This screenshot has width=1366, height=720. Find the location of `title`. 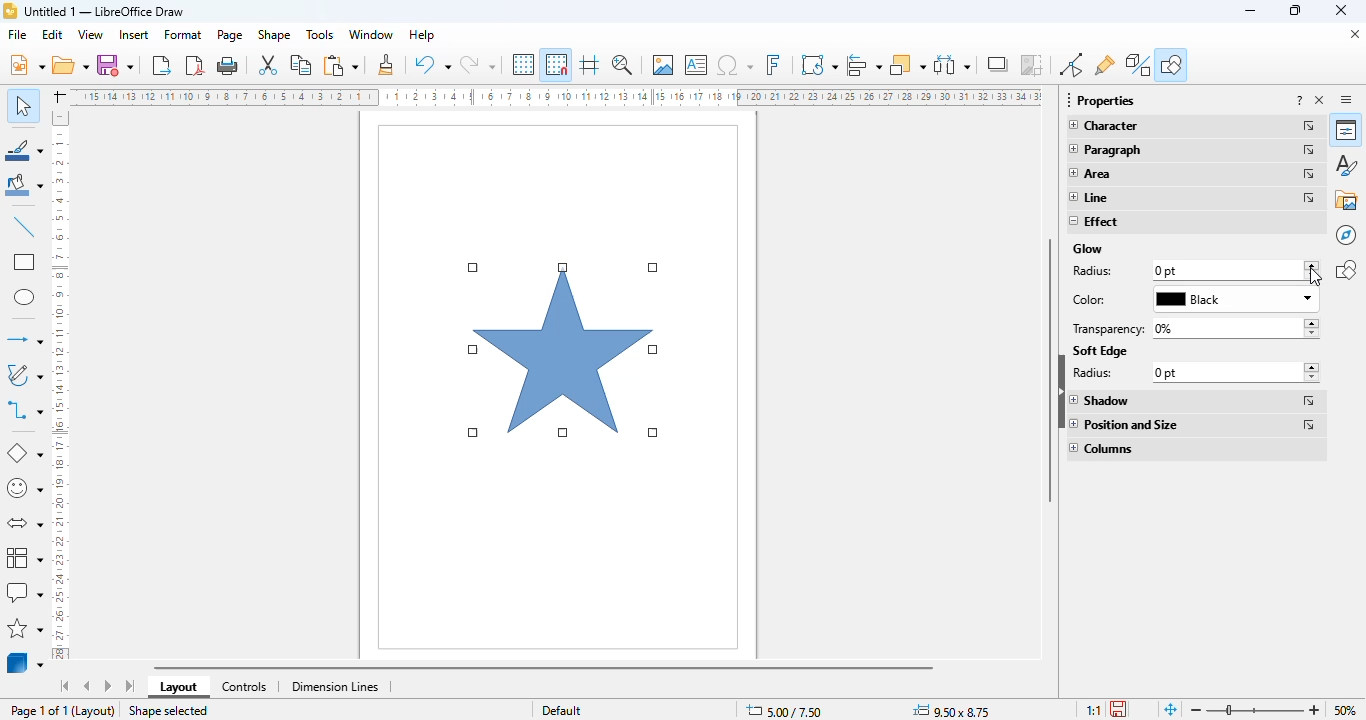

title is located at coordinates (104, 11).